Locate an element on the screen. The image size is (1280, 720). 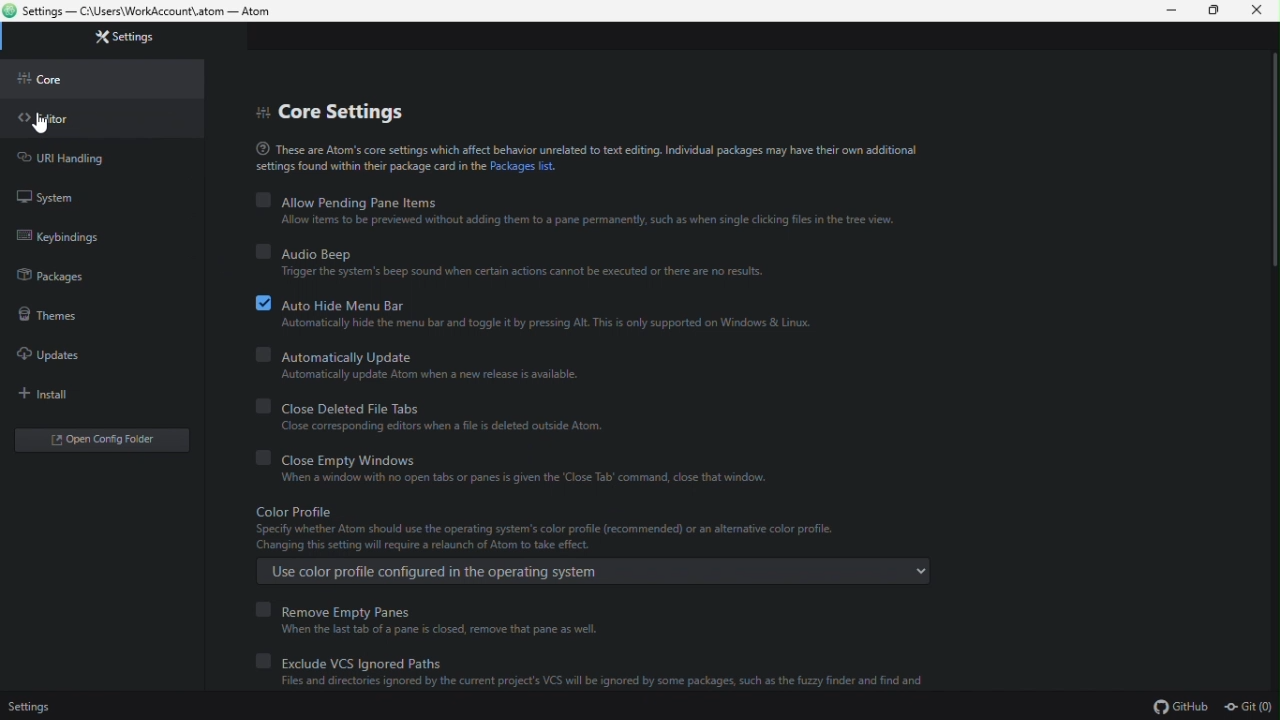
Install is located at coordinates (52, 395).